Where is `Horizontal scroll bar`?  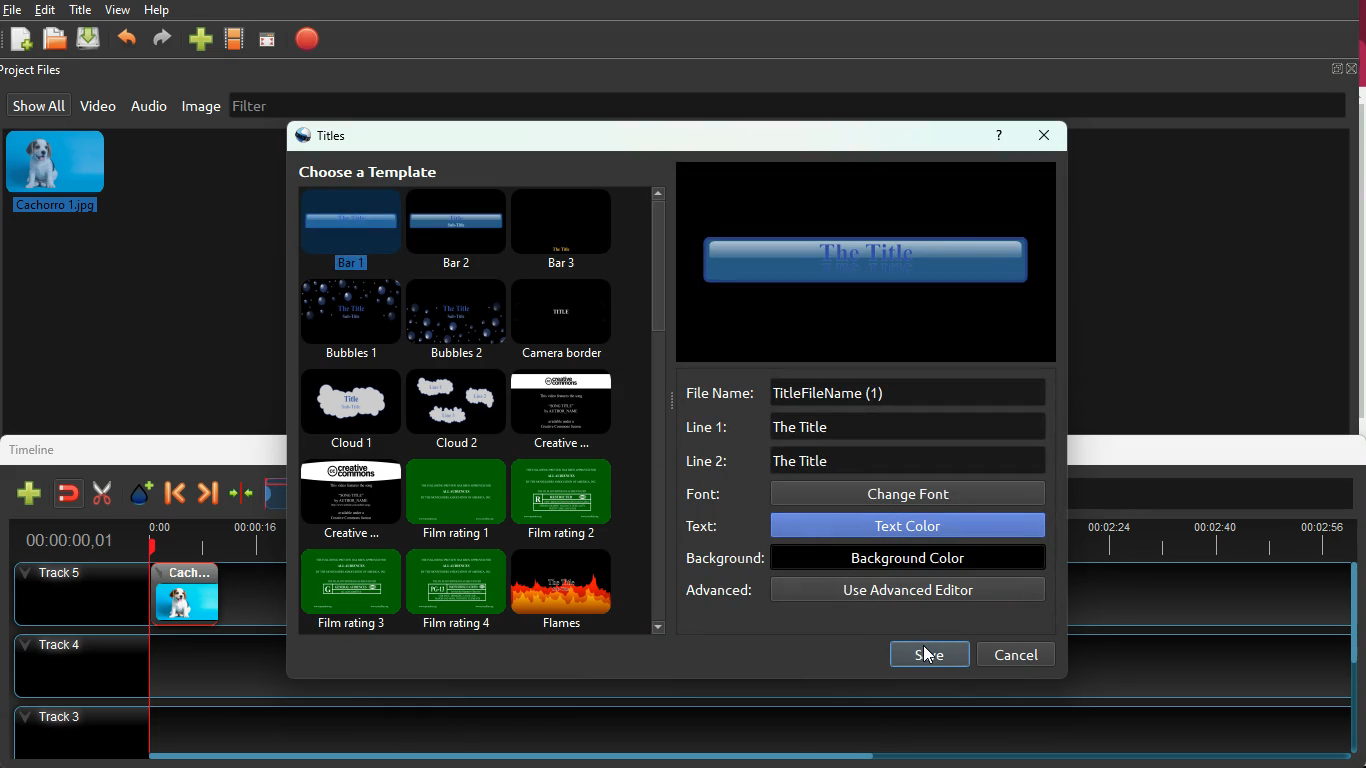 Horizontal scroll bar is located at coordinates (531, 756).